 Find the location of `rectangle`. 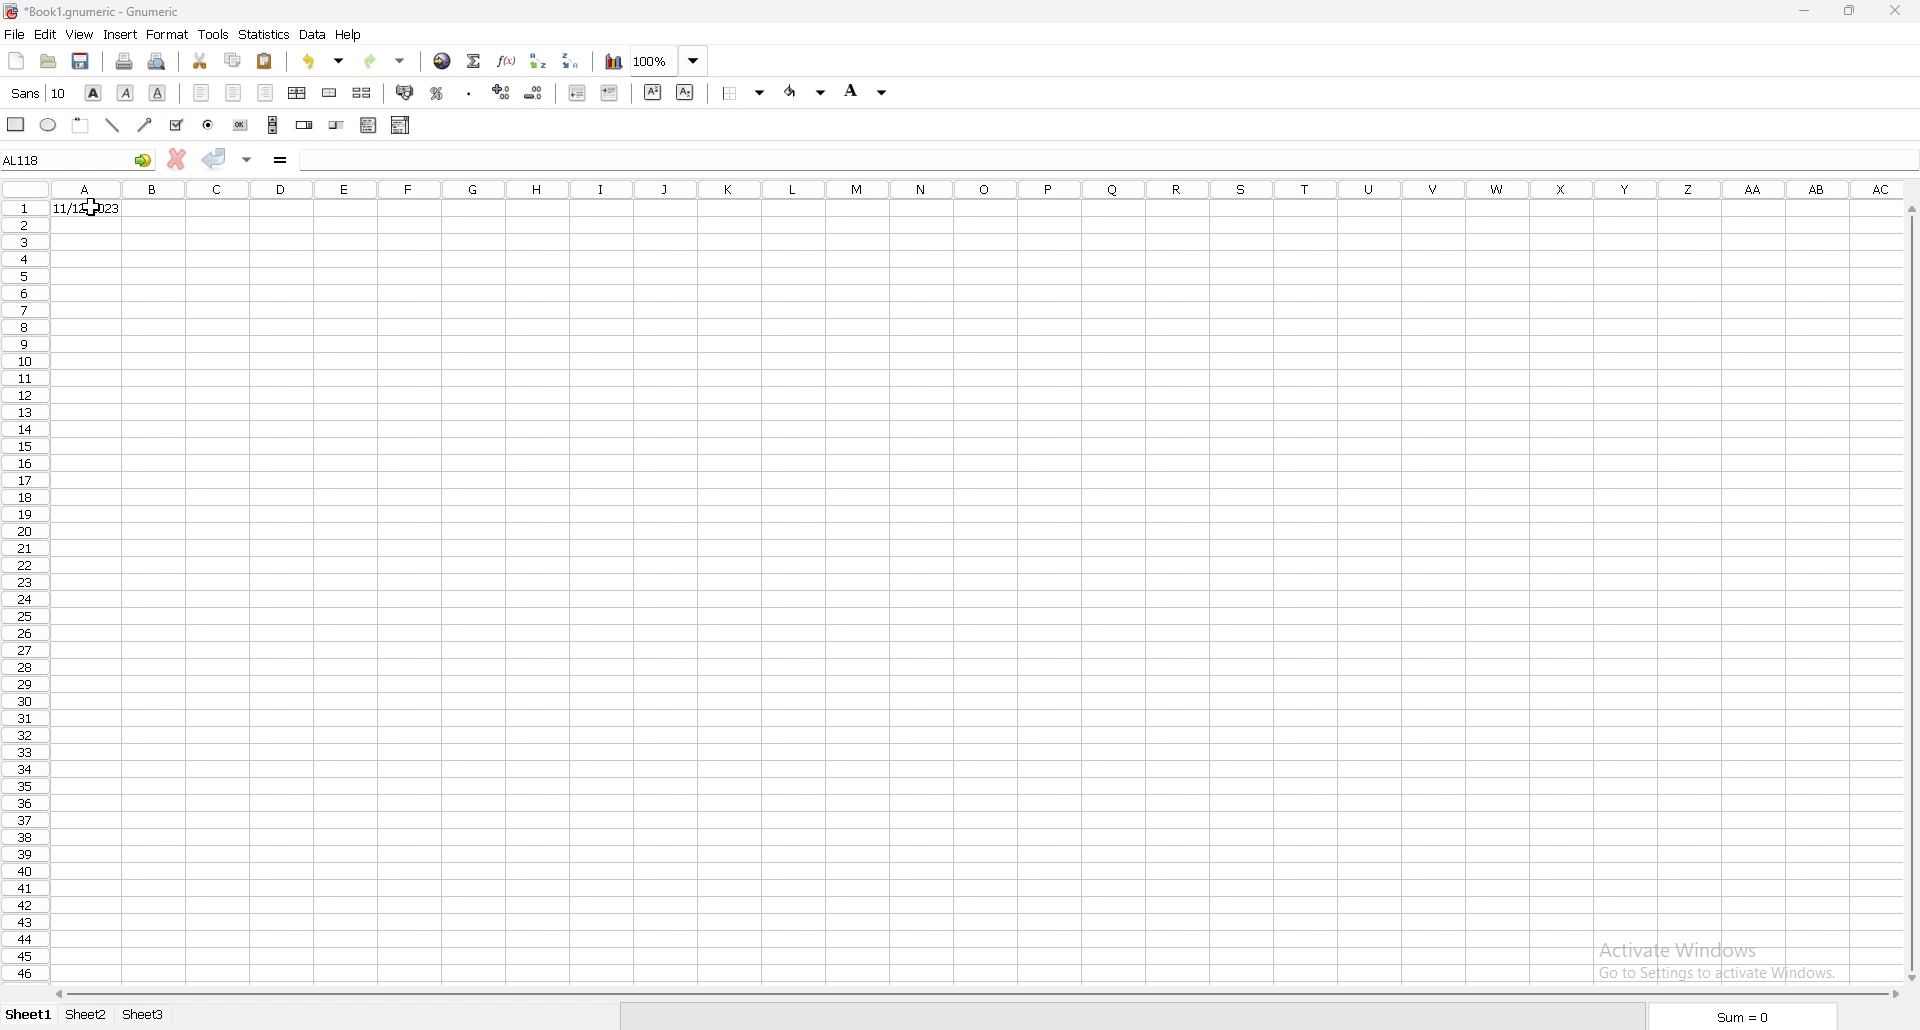

rectangle is located at coordinates (15, 125).